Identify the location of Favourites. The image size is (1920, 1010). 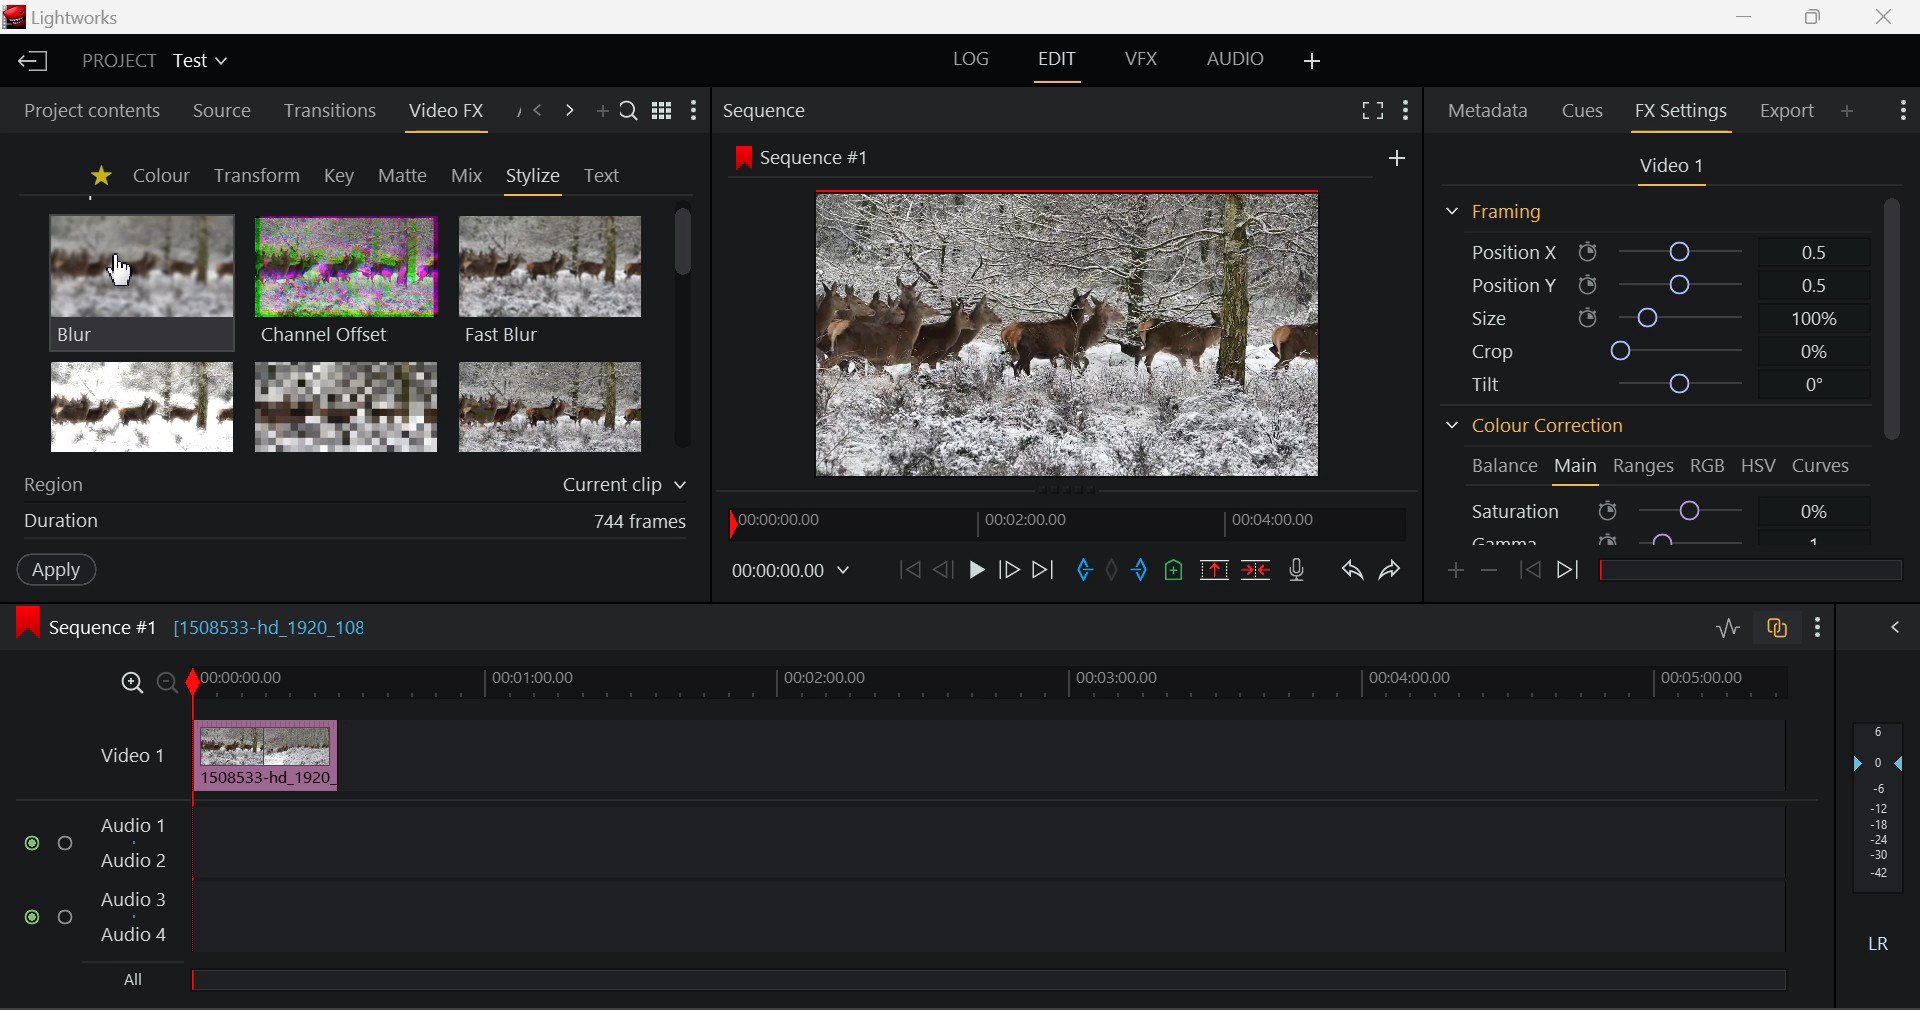
(98, 175).